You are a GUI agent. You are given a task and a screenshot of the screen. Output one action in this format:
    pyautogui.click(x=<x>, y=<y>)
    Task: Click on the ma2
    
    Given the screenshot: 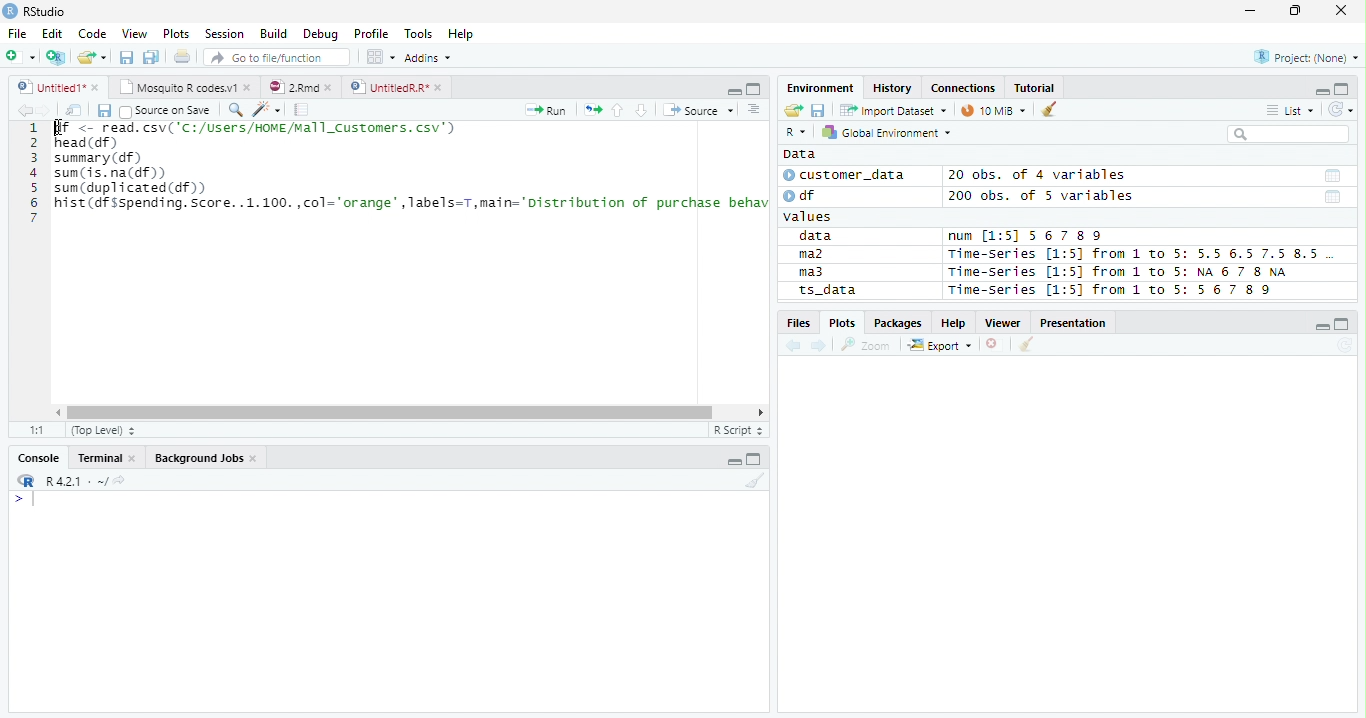 What is the action you would take?
    pyautogui.click(x=816, y=256)
    